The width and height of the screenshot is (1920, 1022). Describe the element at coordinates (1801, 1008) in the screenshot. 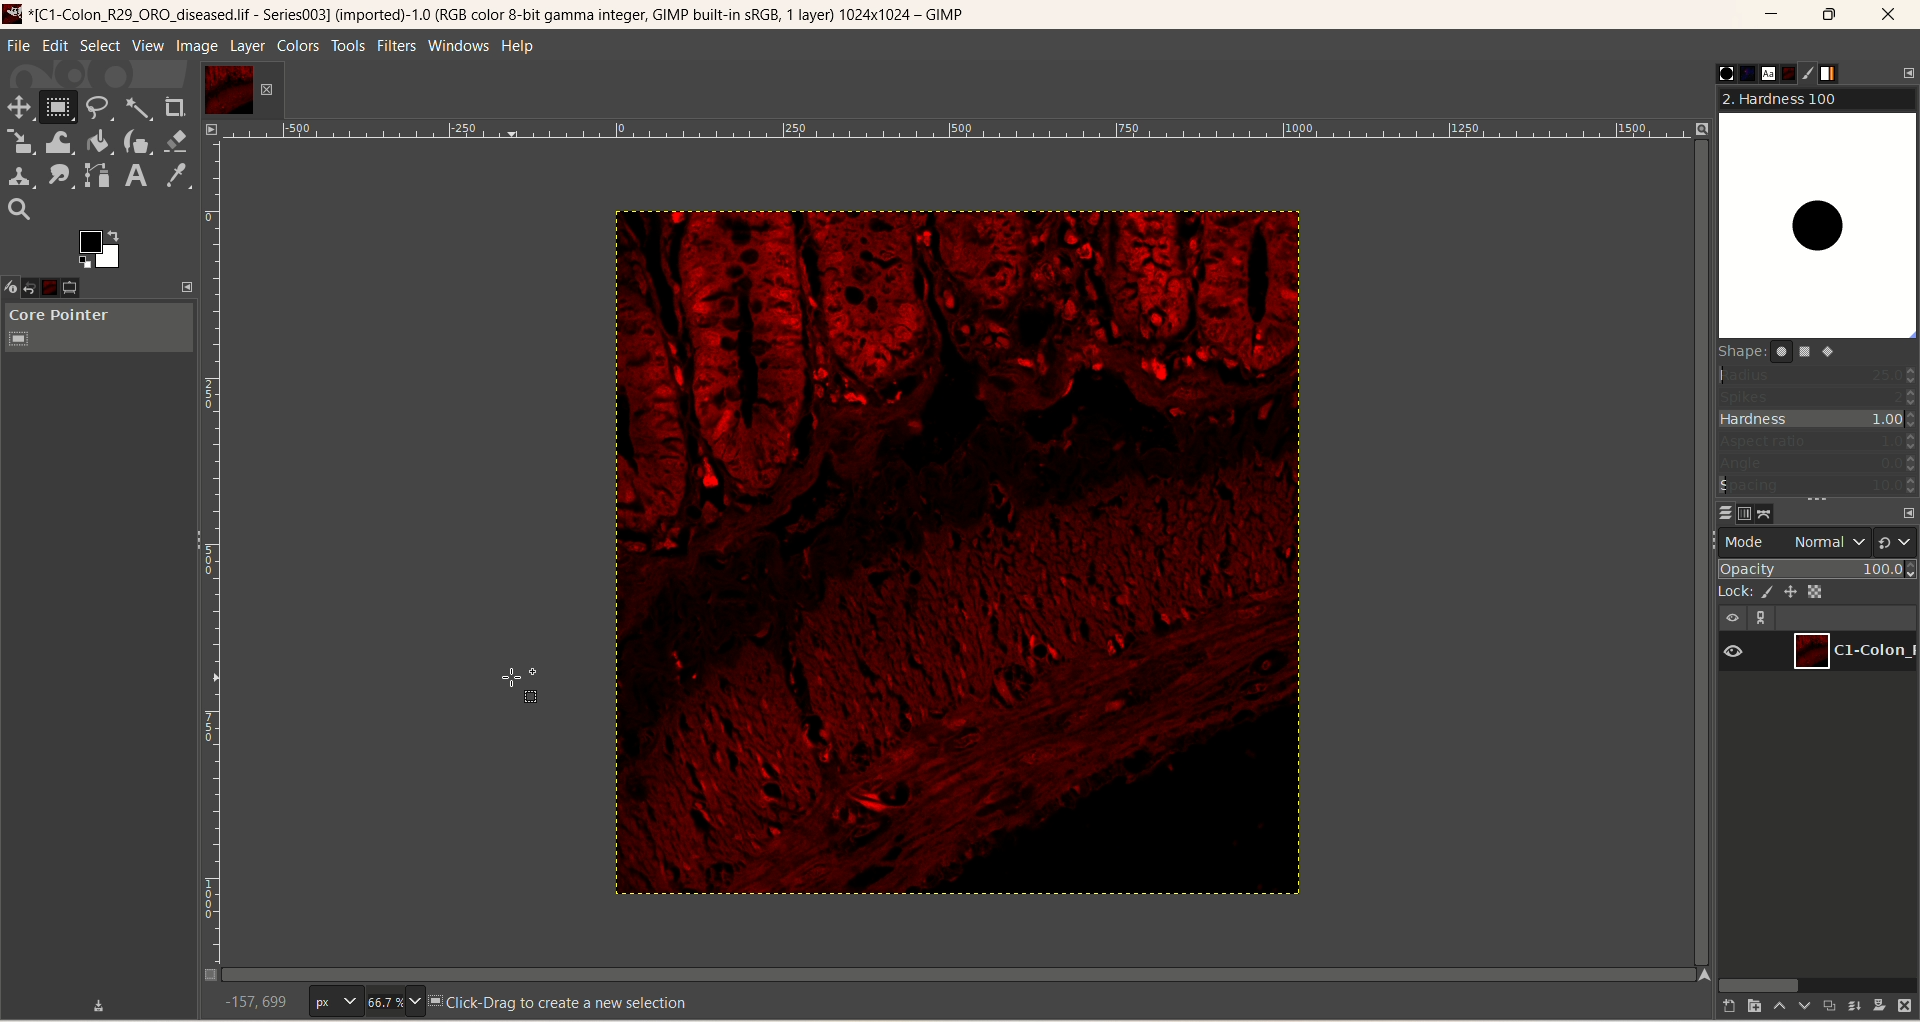

I see `lower this layer one step` at that location.